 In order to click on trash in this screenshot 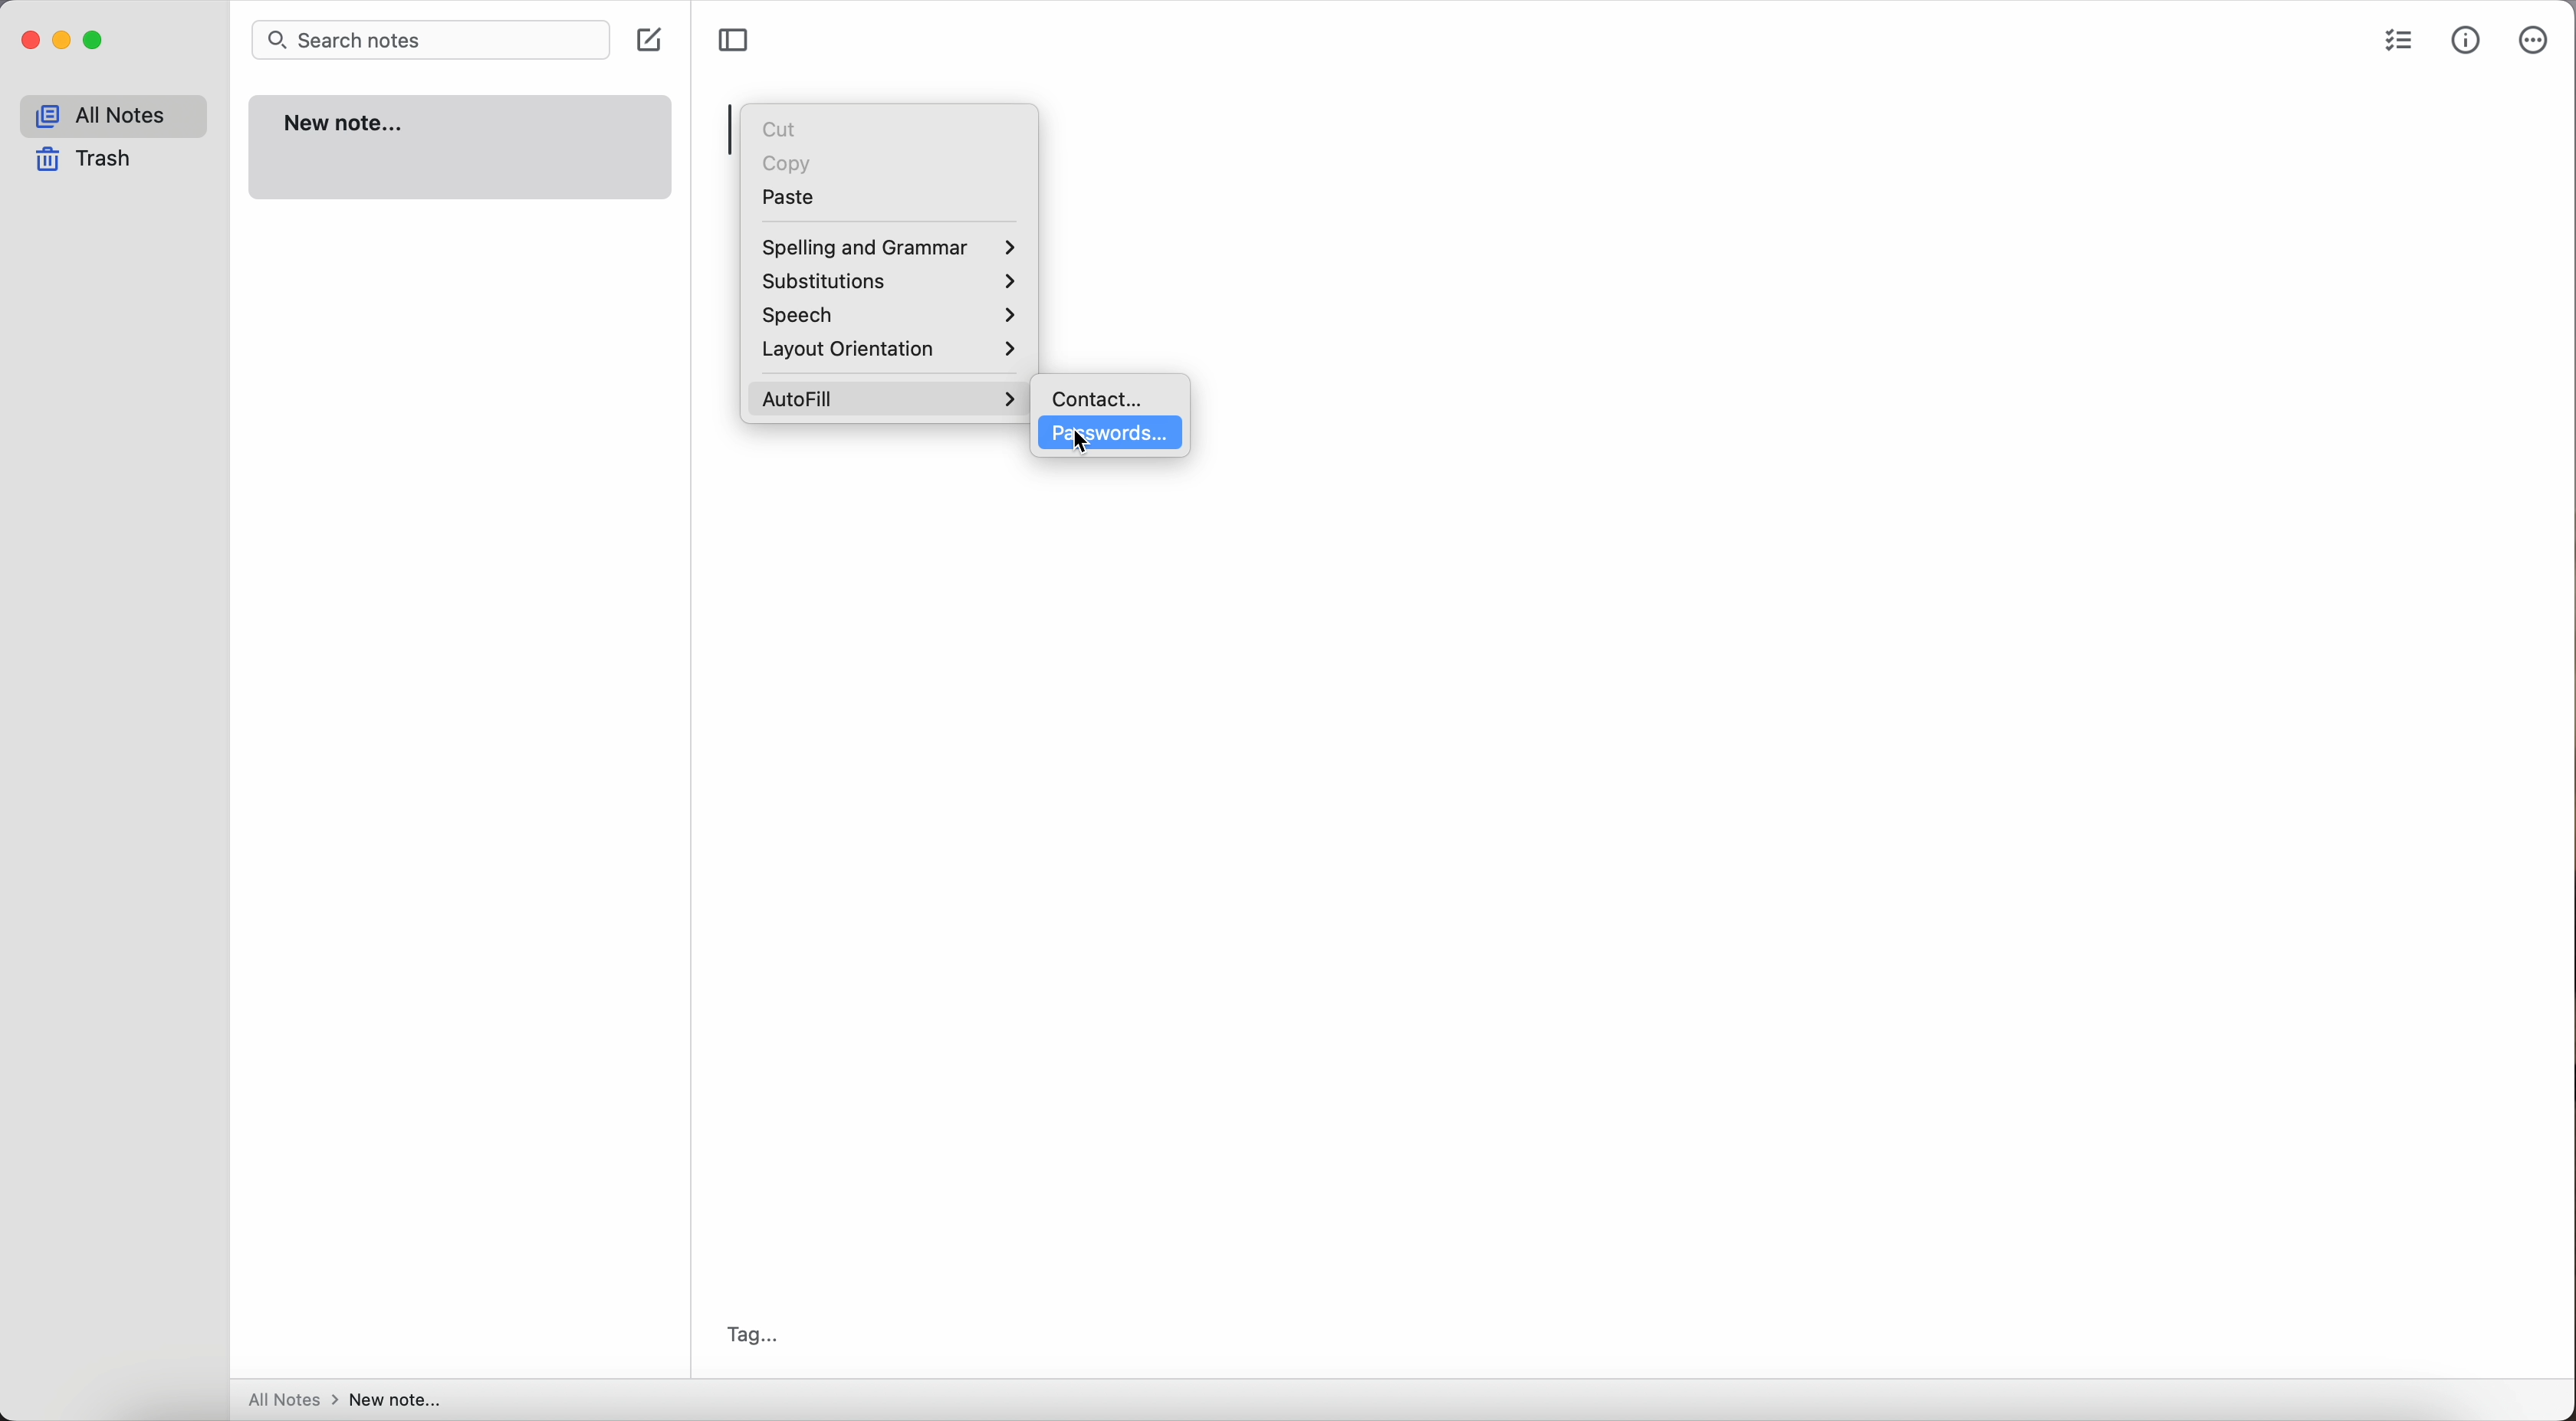, I will do `click(84, 161)`.